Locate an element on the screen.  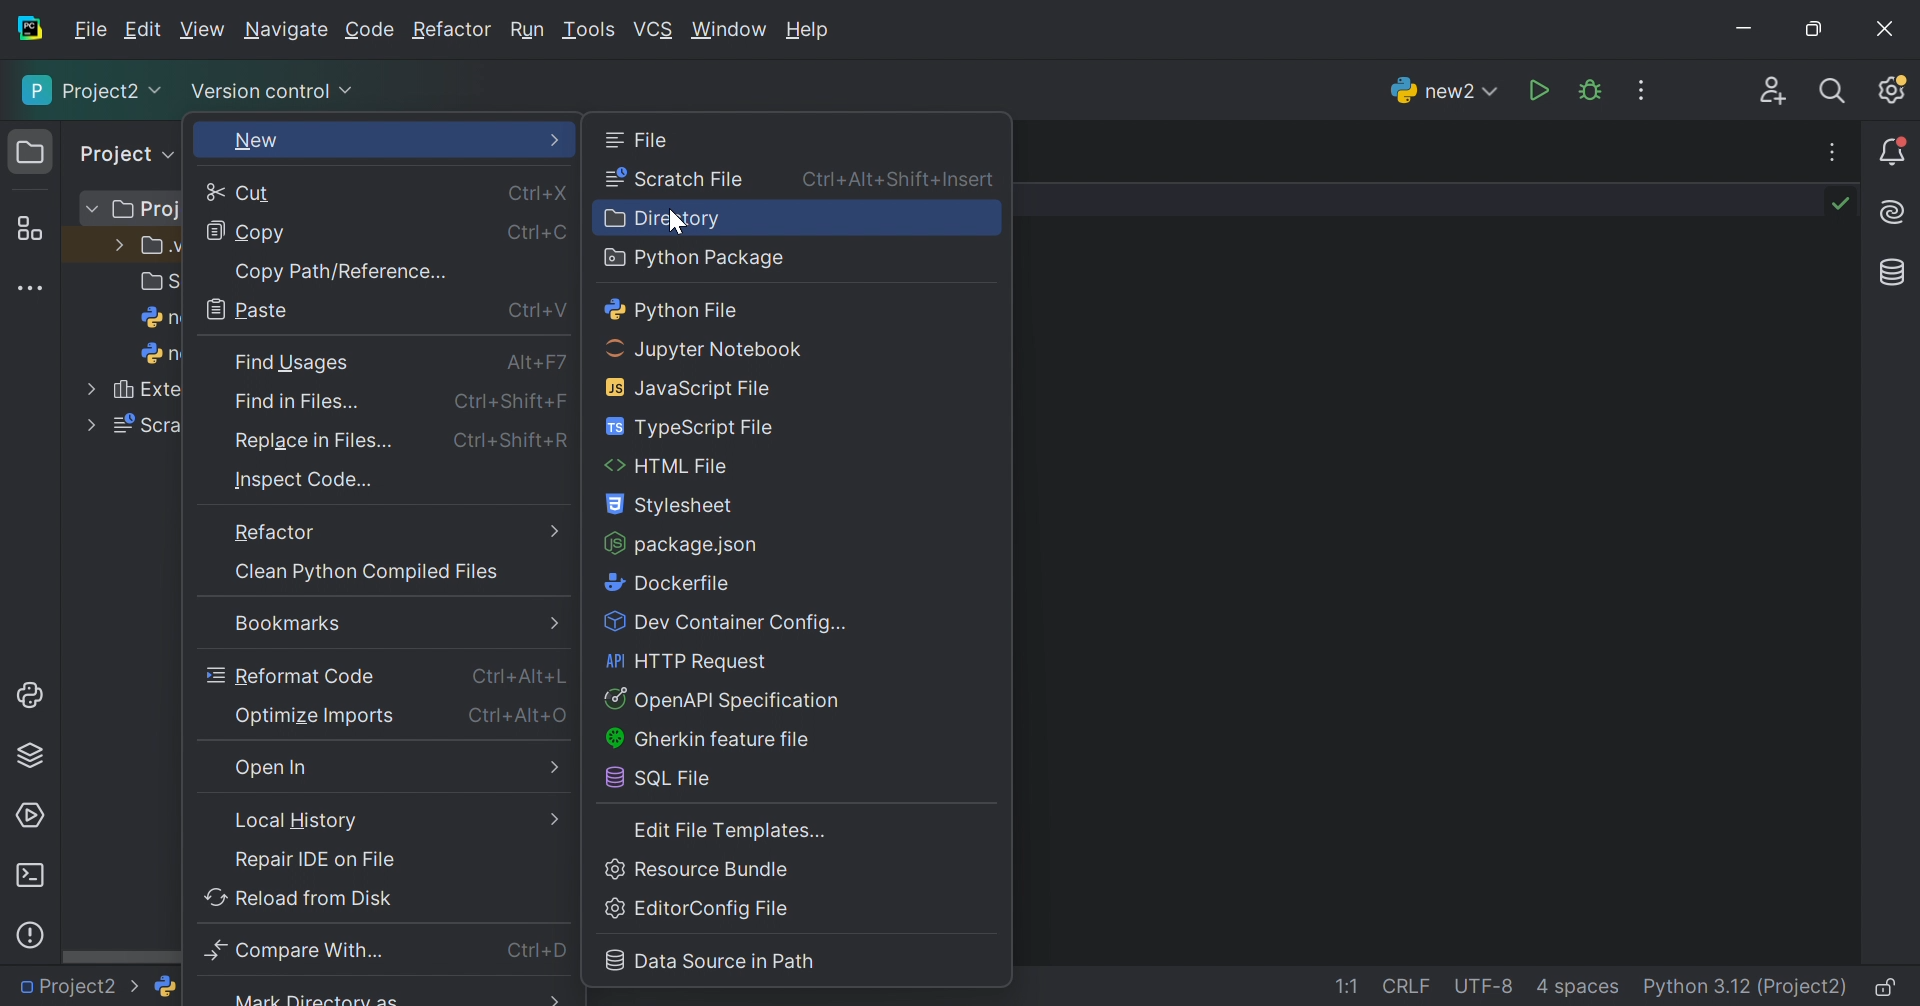
Copy is located at coordinates (249, 233).